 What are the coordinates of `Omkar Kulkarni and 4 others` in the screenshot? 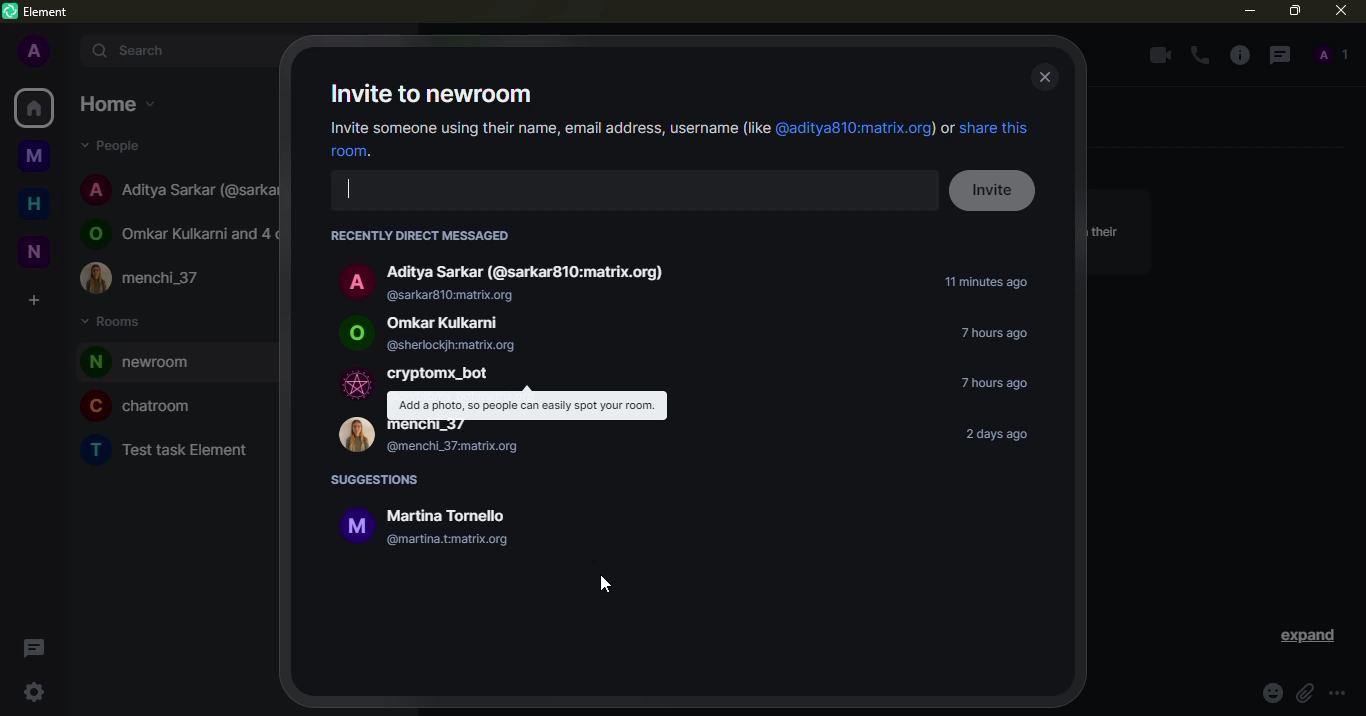 It's located at (178, 234).